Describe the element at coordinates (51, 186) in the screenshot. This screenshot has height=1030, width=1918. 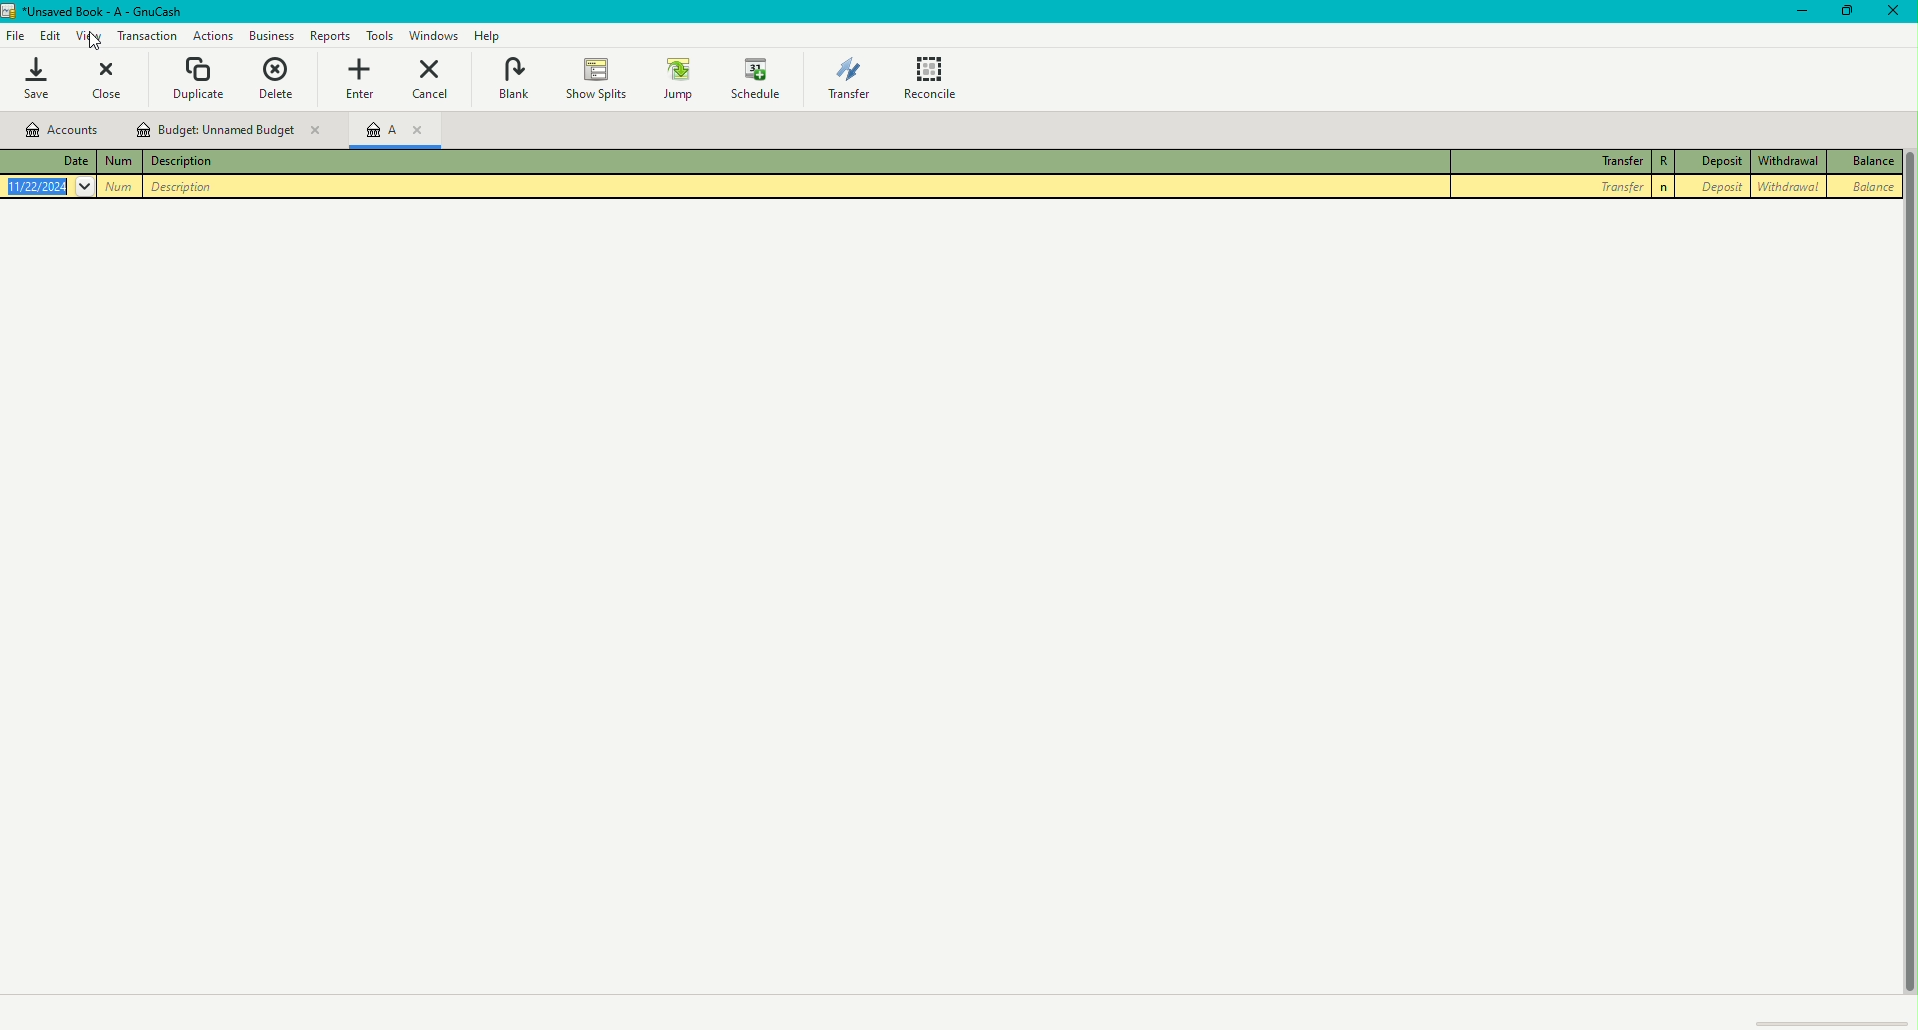
I see `date` at that location.